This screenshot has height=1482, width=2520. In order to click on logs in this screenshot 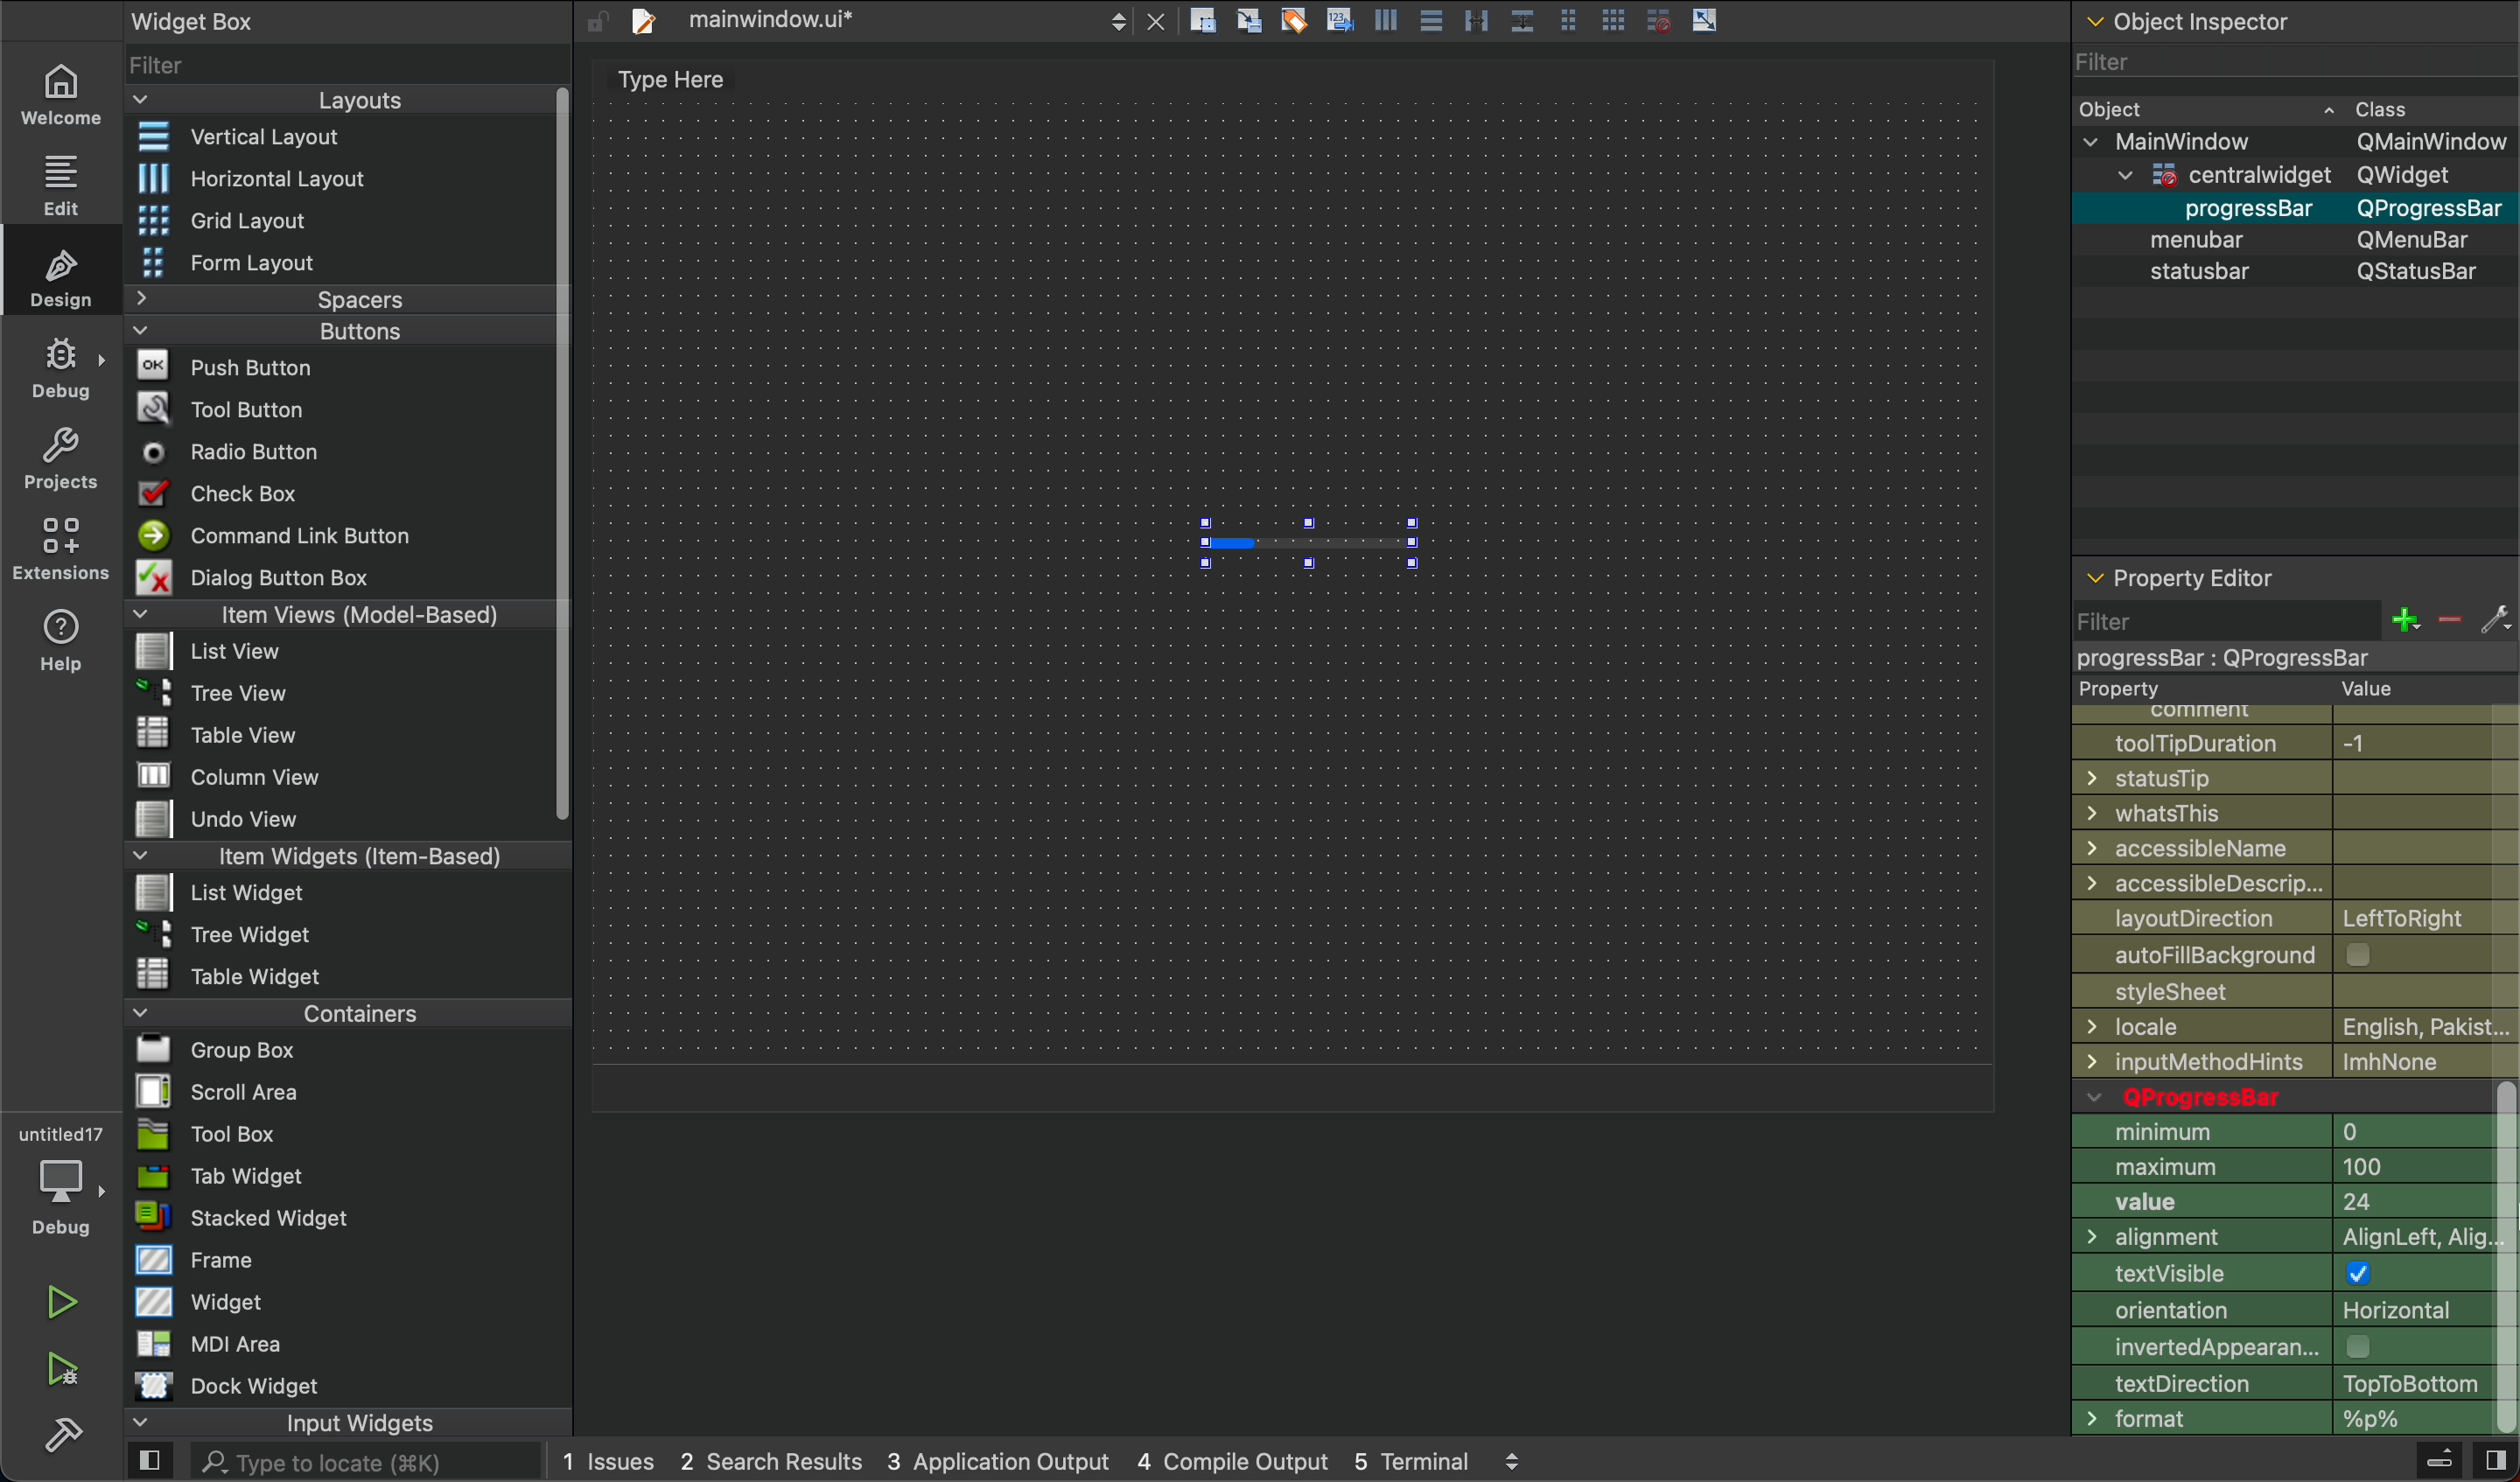, I will do `click(1043, 1464)`.